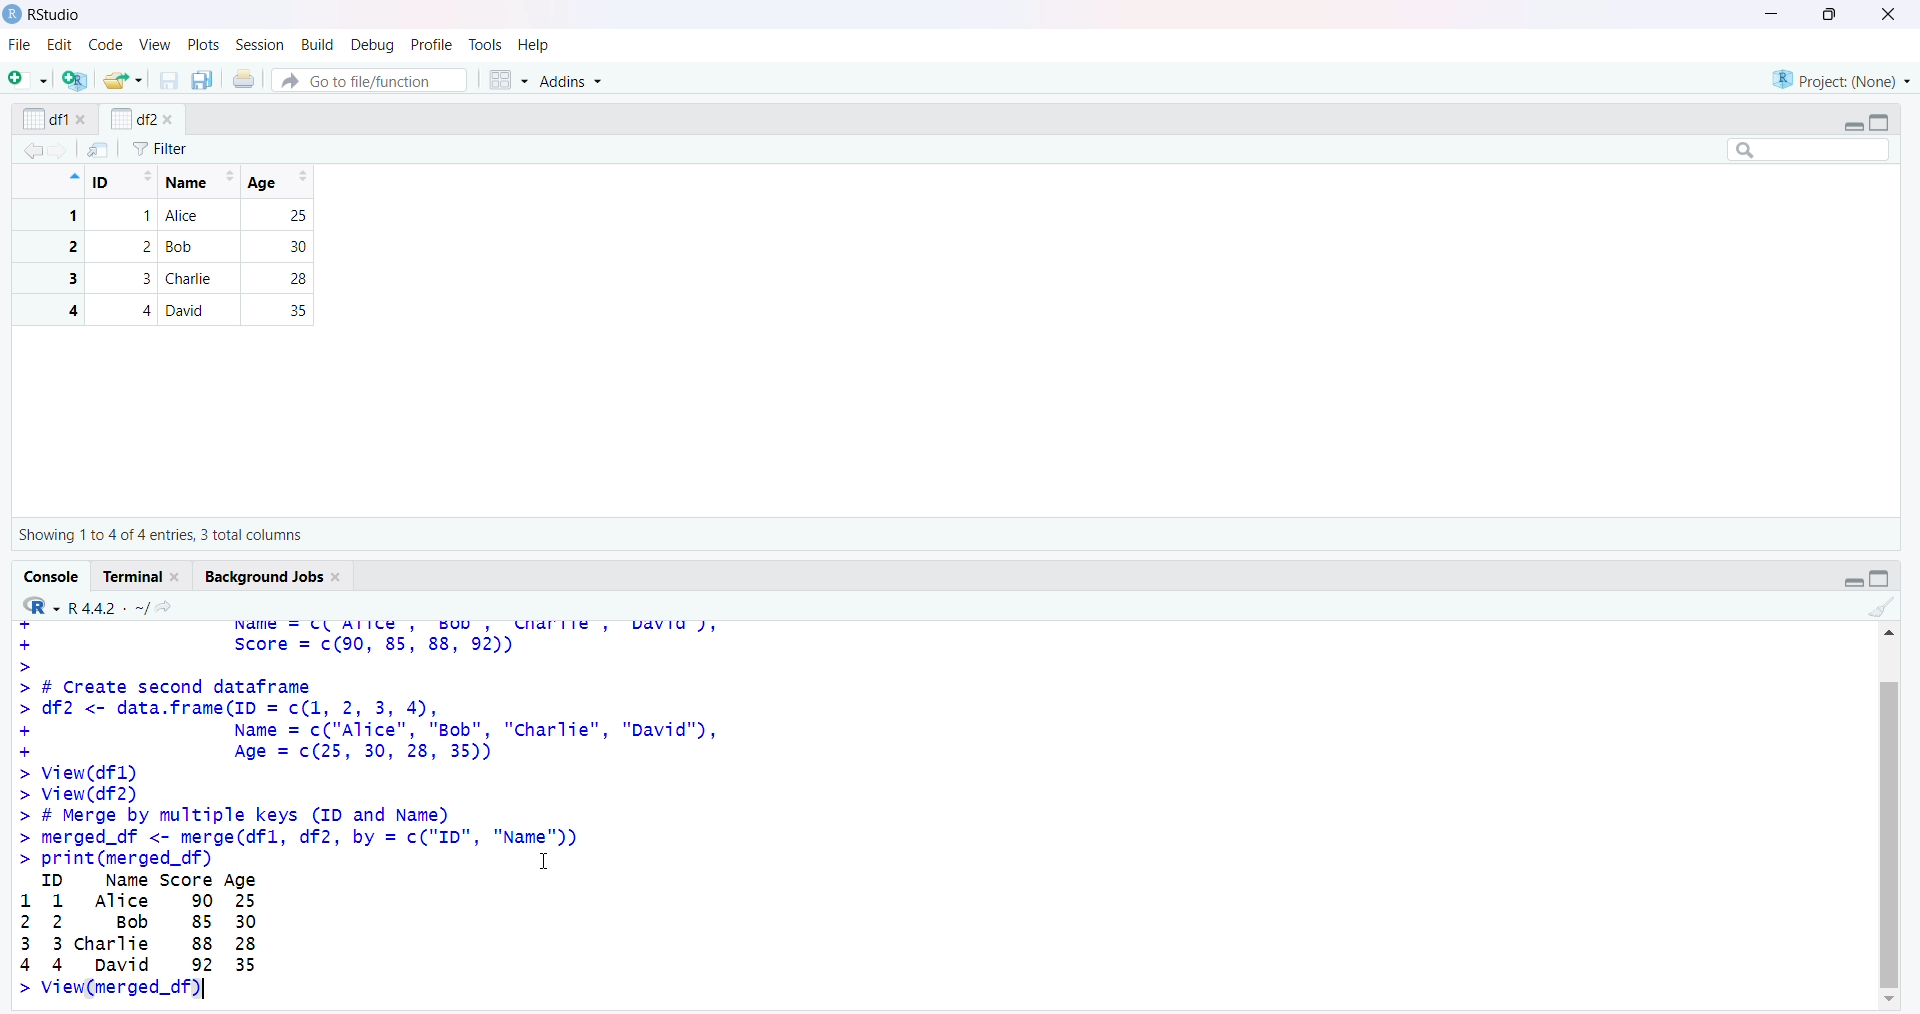 This screenshot has height=1014, width=1920. What do you see at coordinates (170, 80) in the screenshot?
I see `save` at bounding box center [170, 80].